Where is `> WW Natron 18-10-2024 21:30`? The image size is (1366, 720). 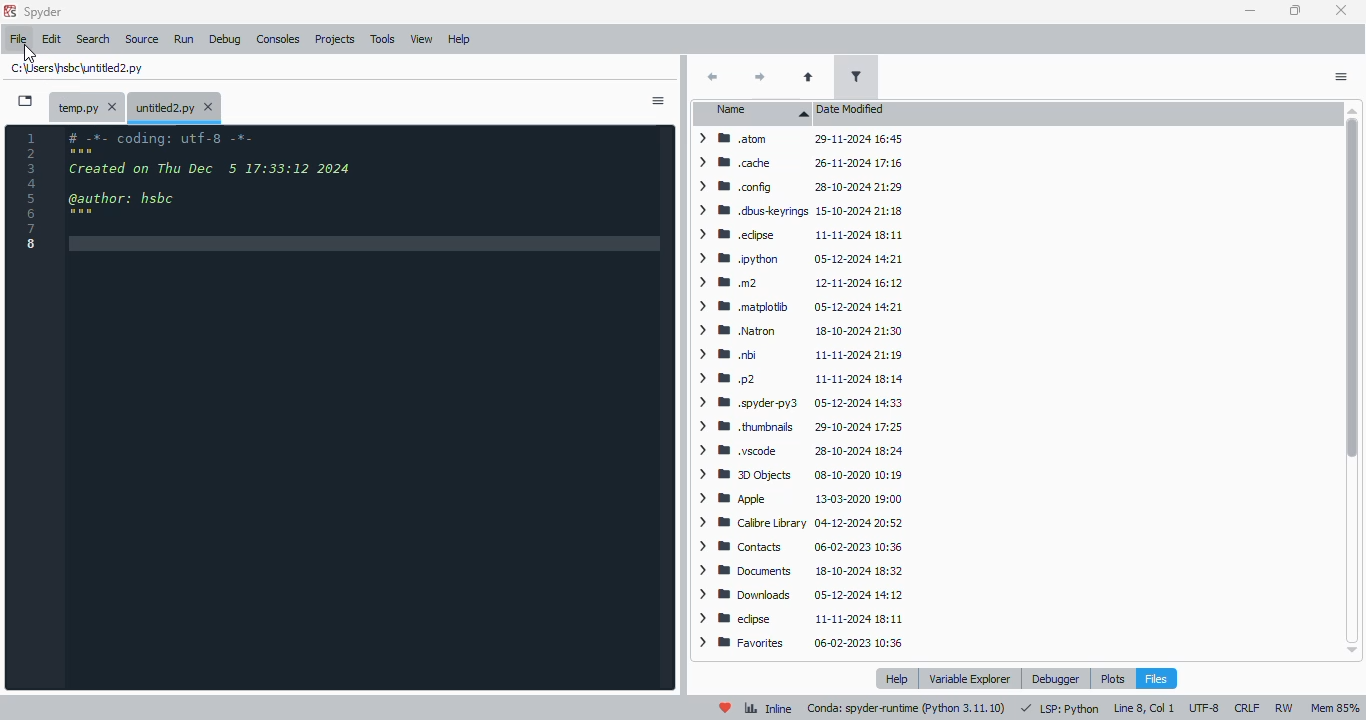
> WW Natron 18-10-2024 21:30 is located at coordinates (796, 331).